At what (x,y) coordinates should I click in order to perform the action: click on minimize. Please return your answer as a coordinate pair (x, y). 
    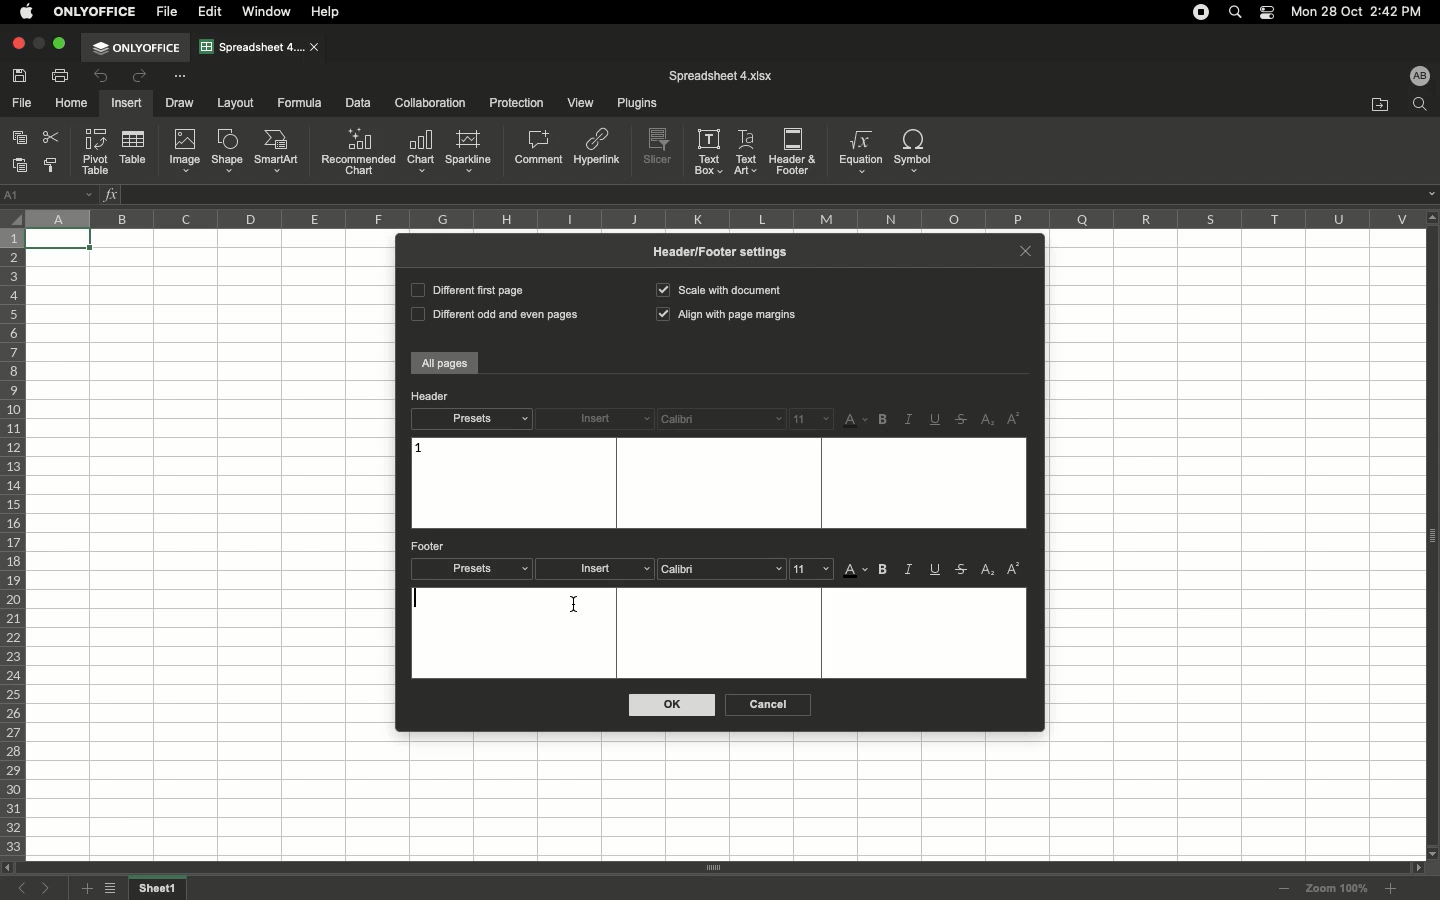
    Looking at the image, I should click on (39, 43).